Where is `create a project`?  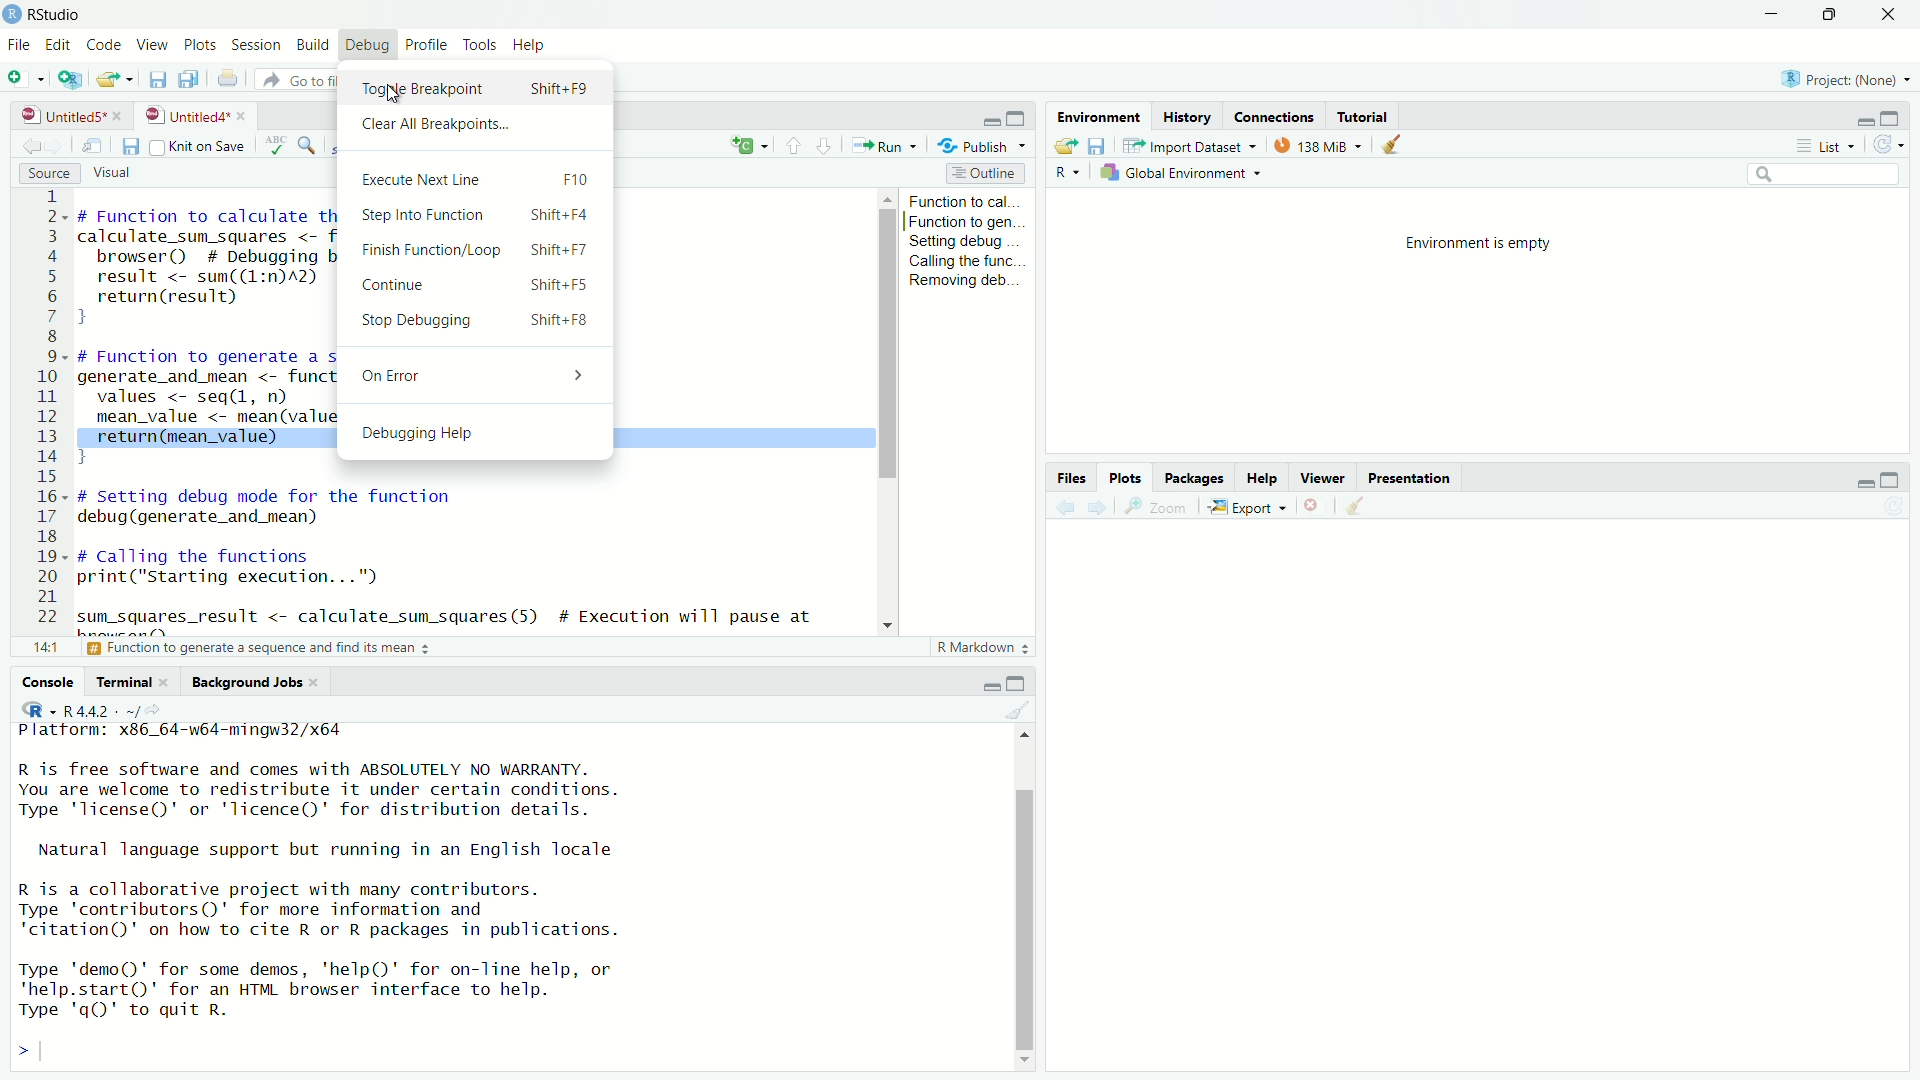
create a project is located at coordinates (69, 77).